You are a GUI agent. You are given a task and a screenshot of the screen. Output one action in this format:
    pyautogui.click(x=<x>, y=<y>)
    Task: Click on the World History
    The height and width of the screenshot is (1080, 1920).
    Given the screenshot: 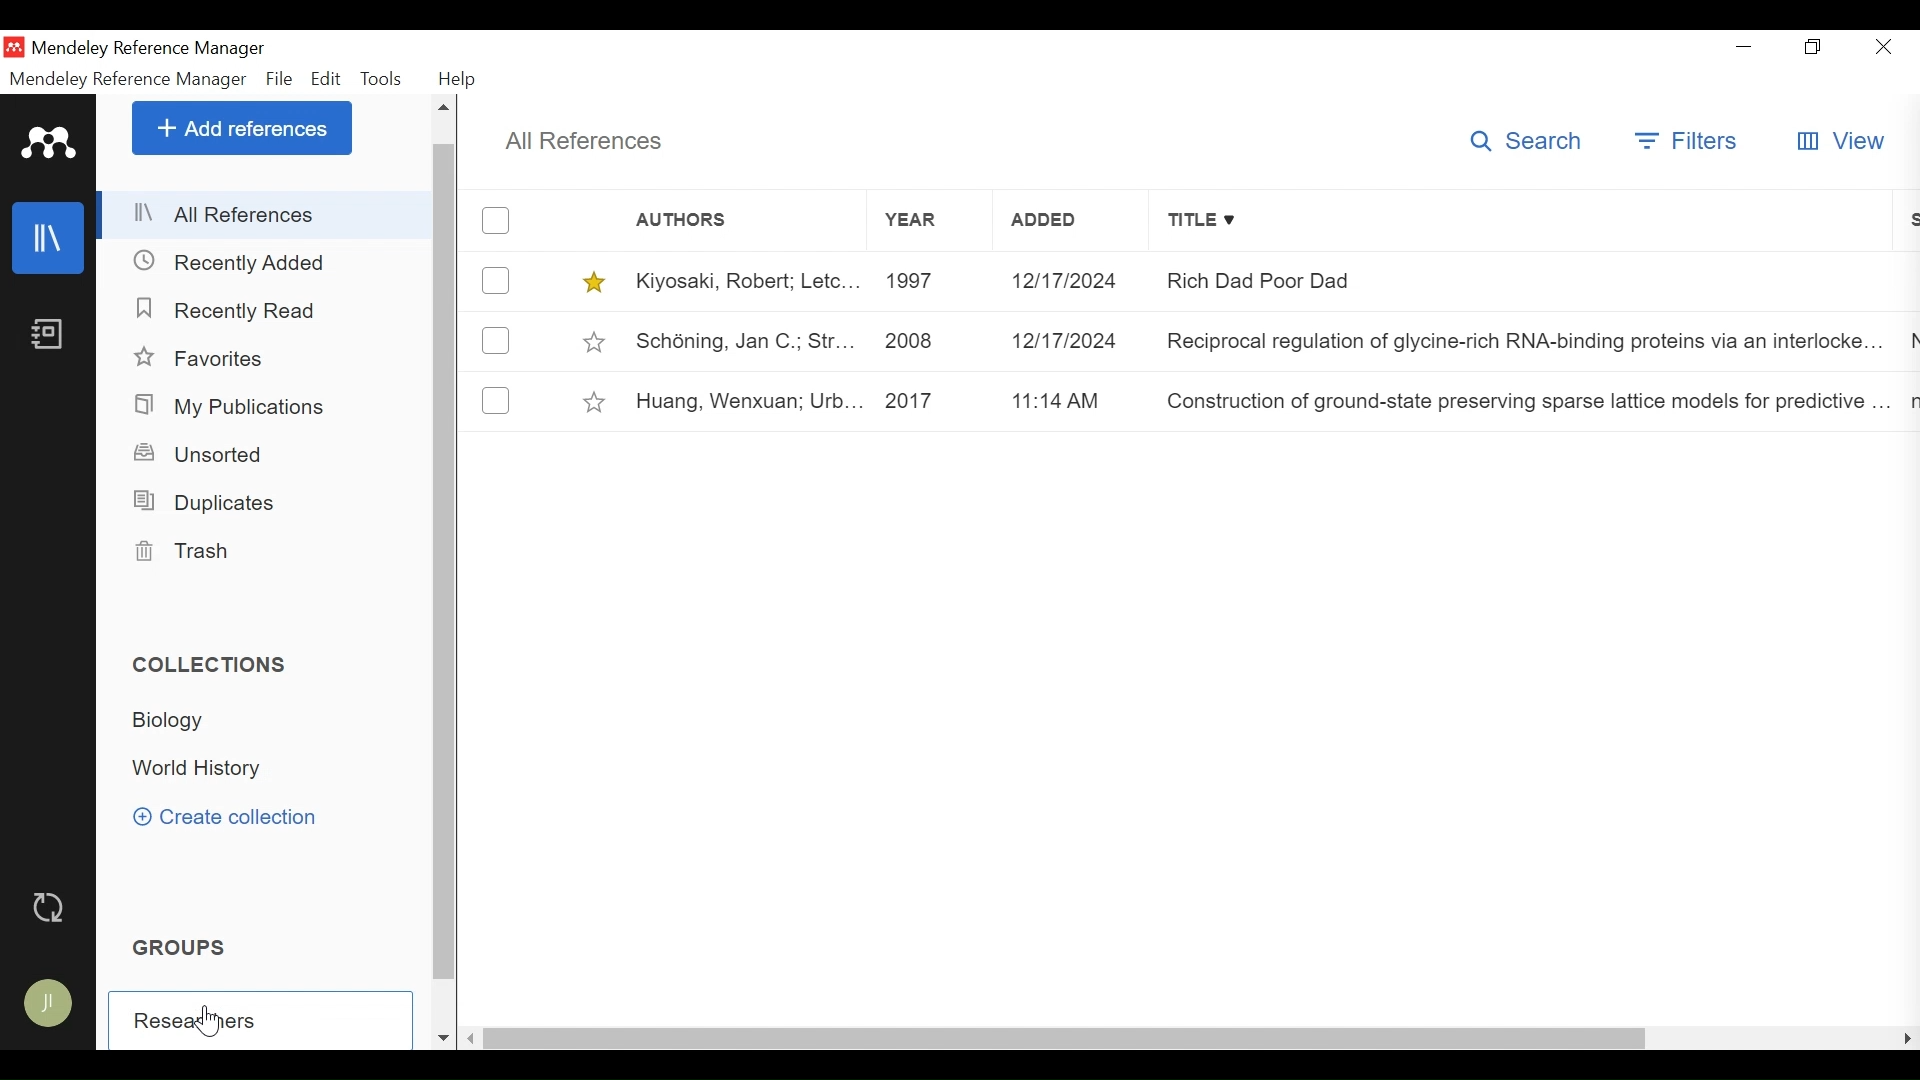 What is the action you would take?
    pyautogui.click(x=212, y=767)
    